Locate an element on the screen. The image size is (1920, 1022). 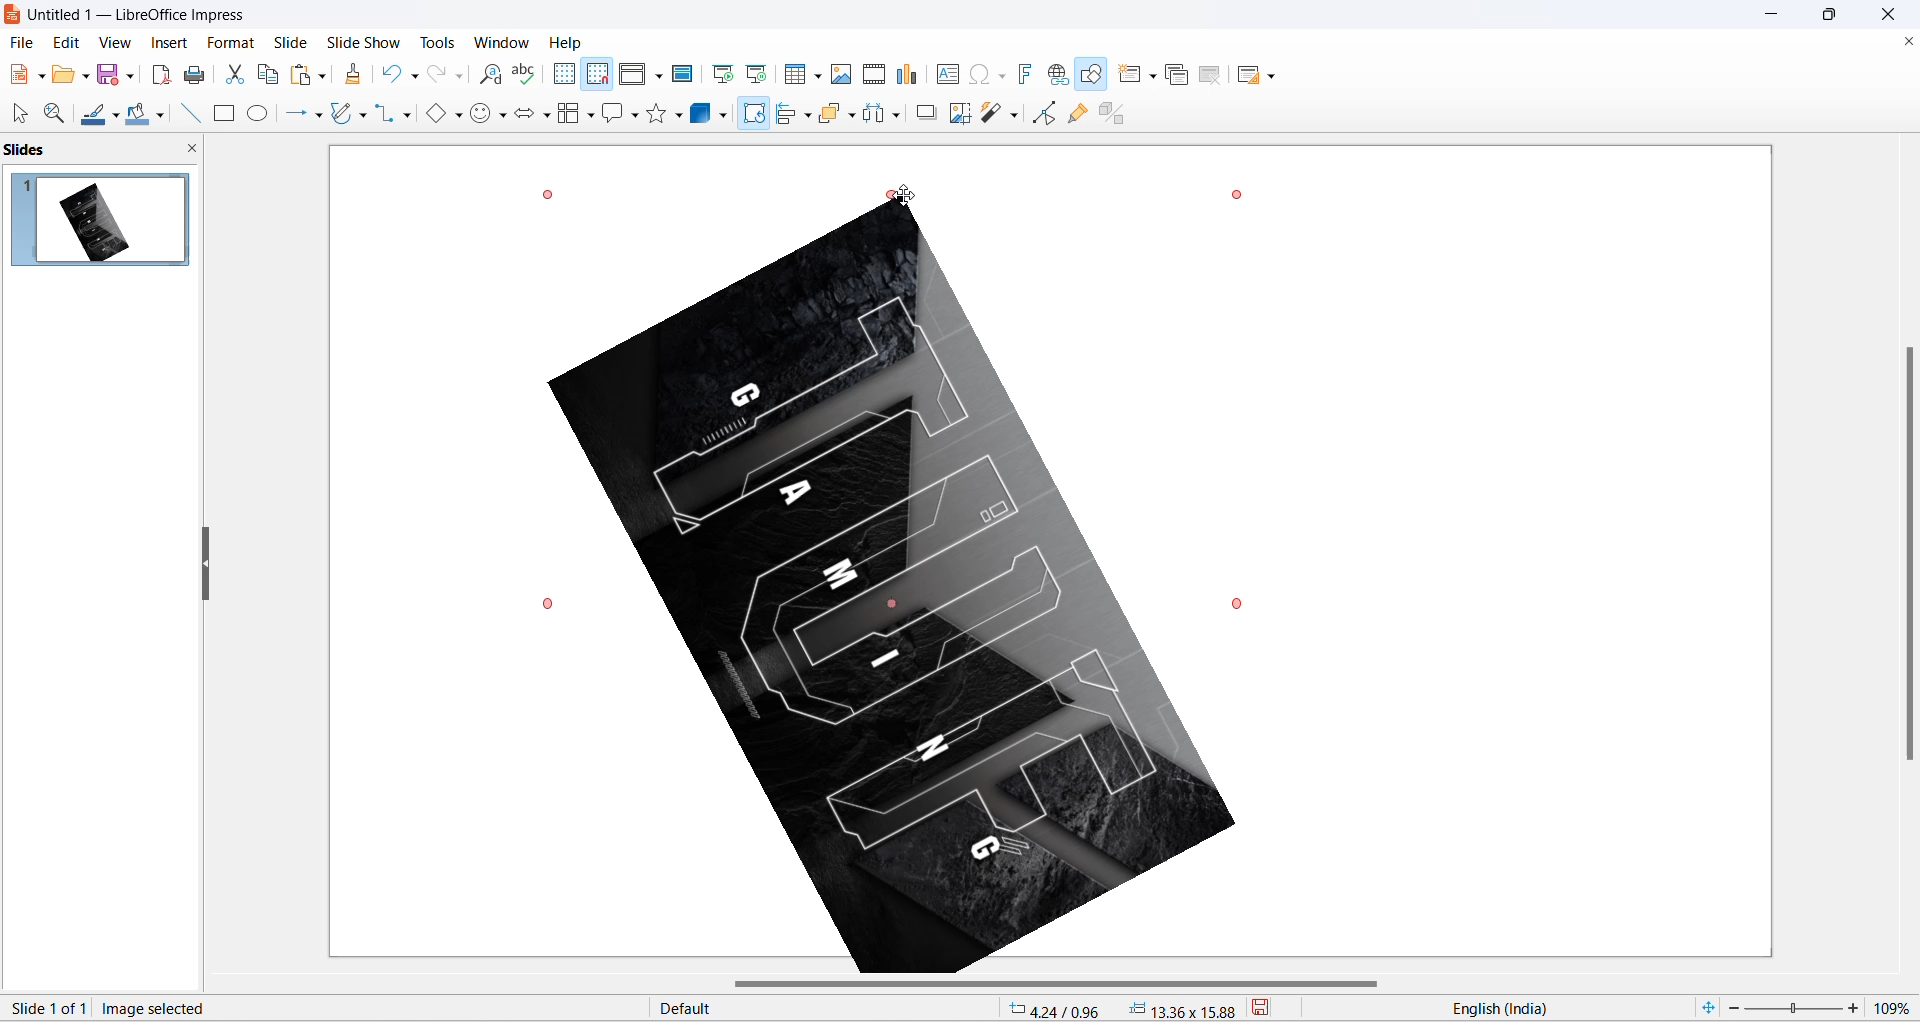
save is located at coordinates (1274, 1010).